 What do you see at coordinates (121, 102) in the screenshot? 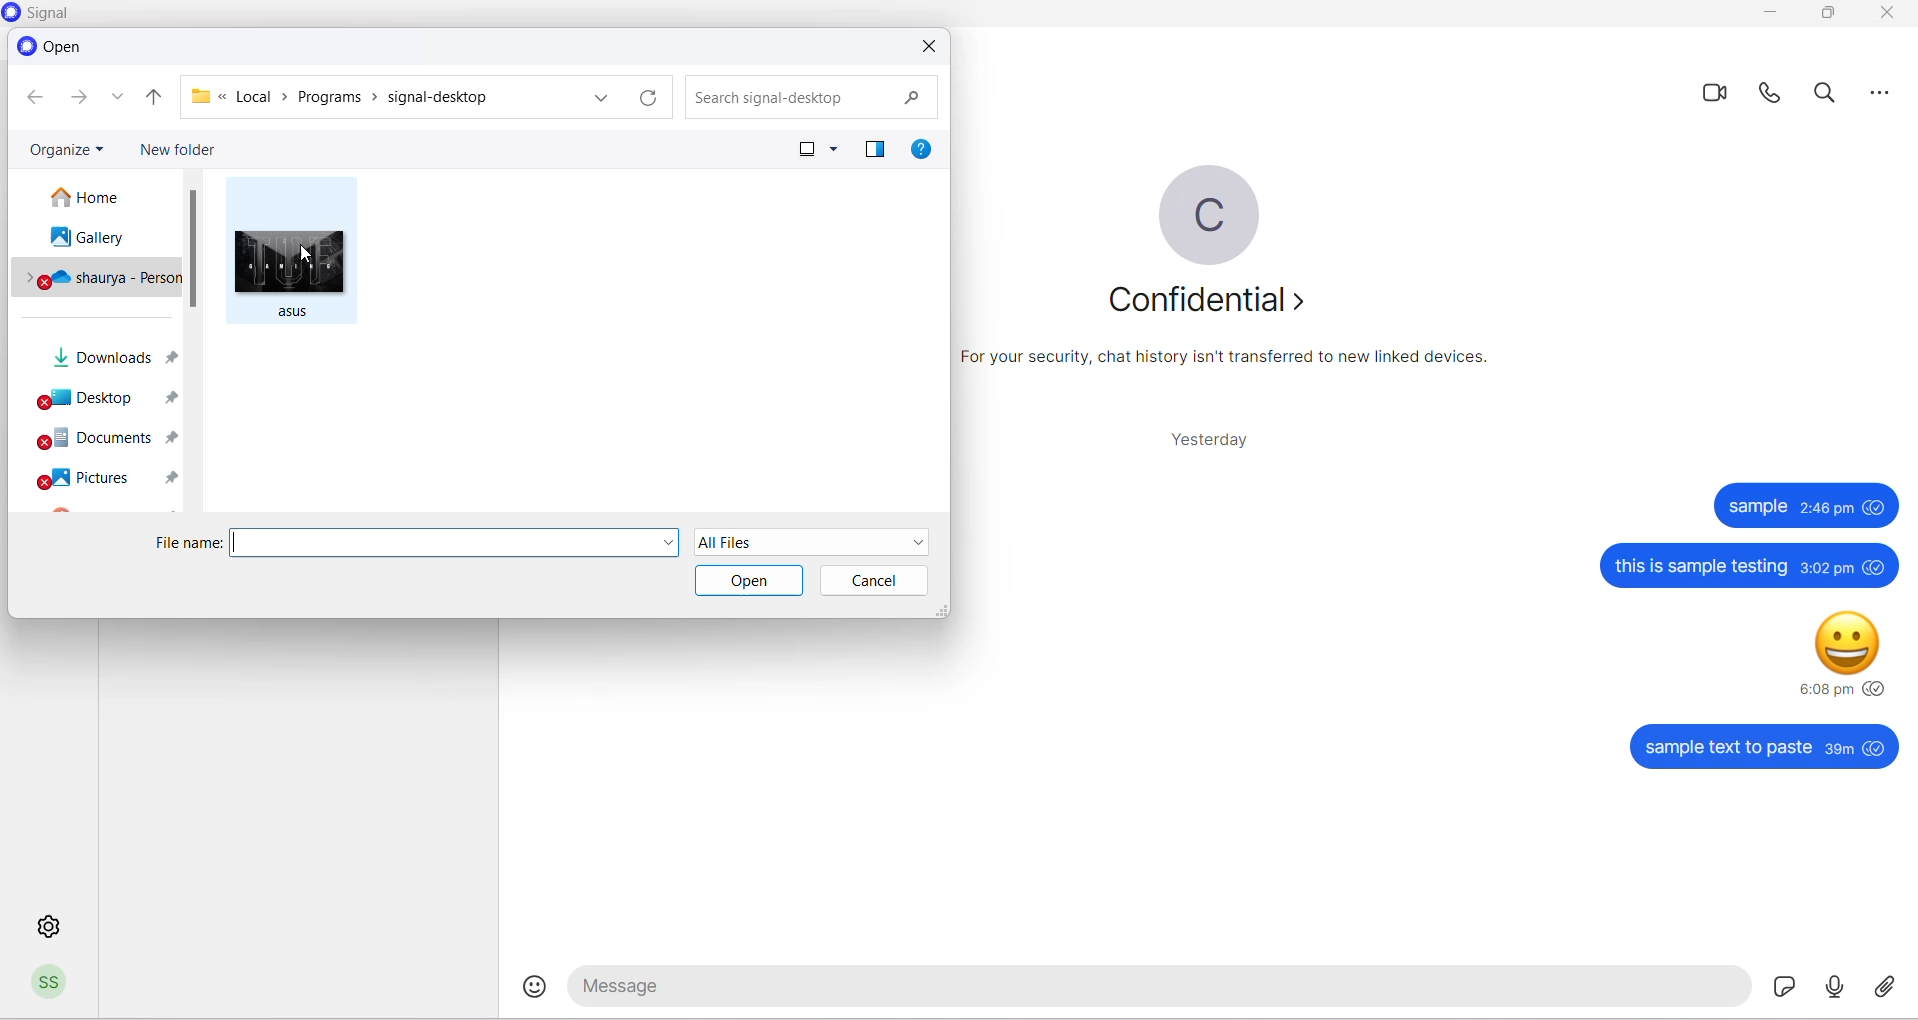
I see `recent locations` at bounding box center [121, 102].